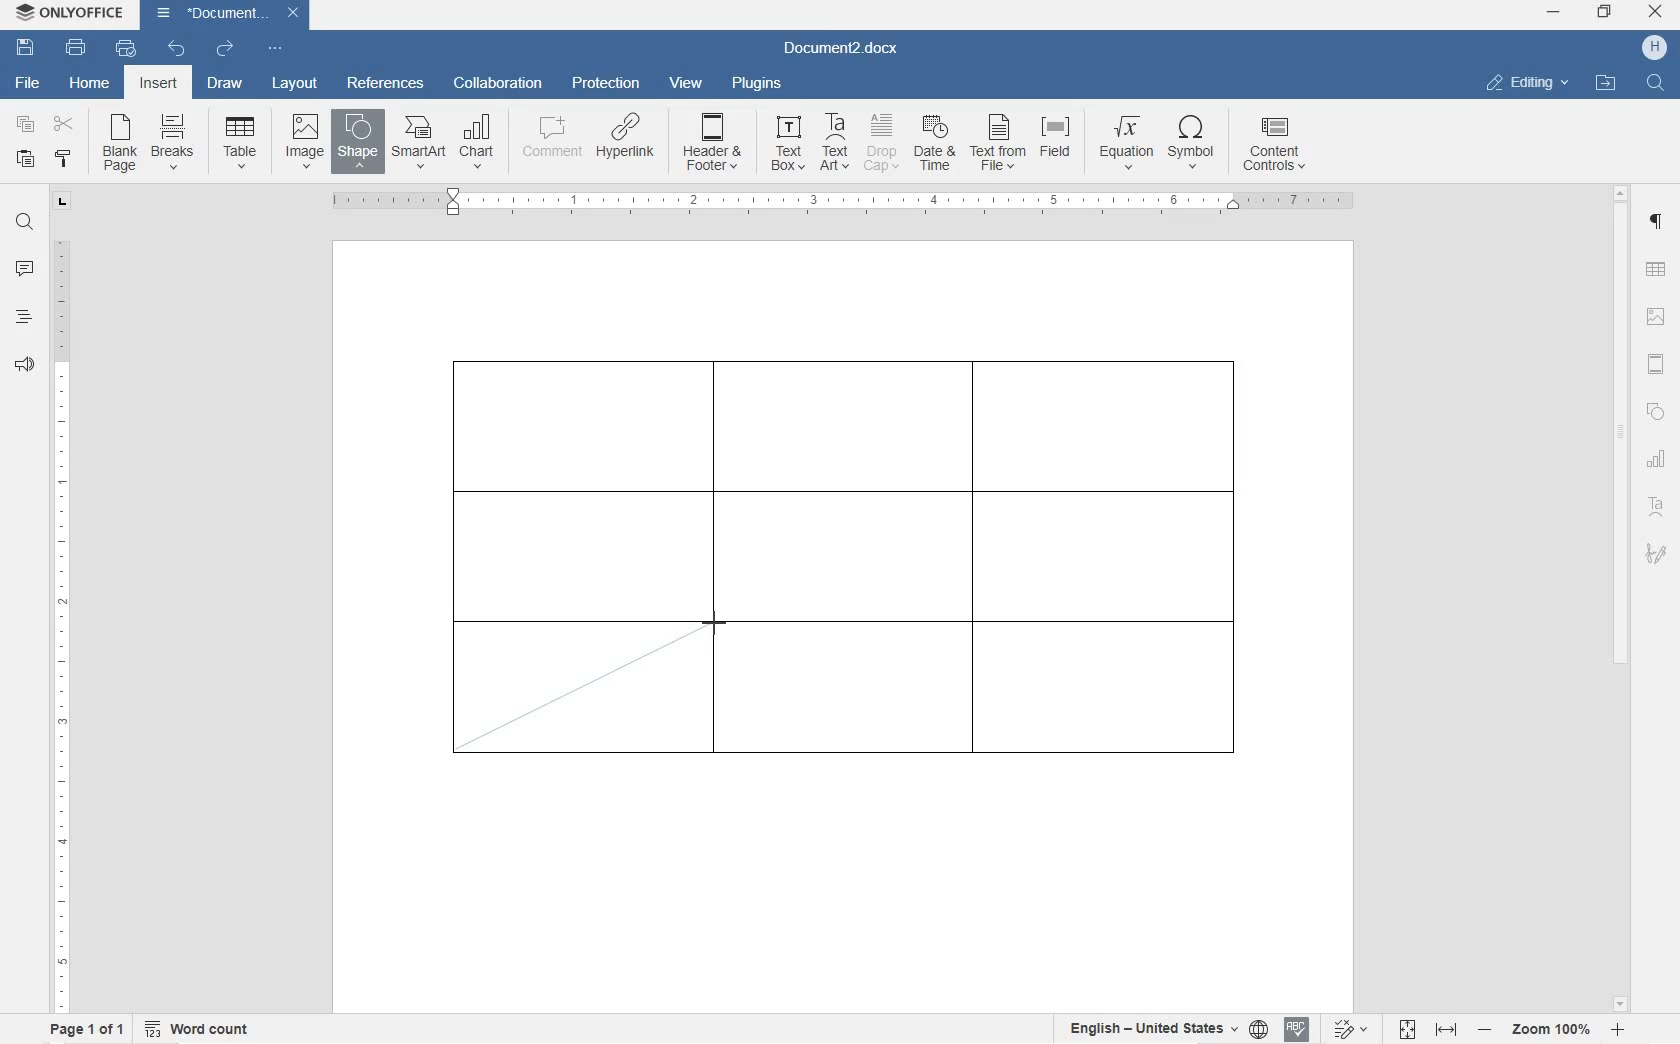 This screenshot has height=1044, width=1680. I want to click on ruler, so click(904, 204).